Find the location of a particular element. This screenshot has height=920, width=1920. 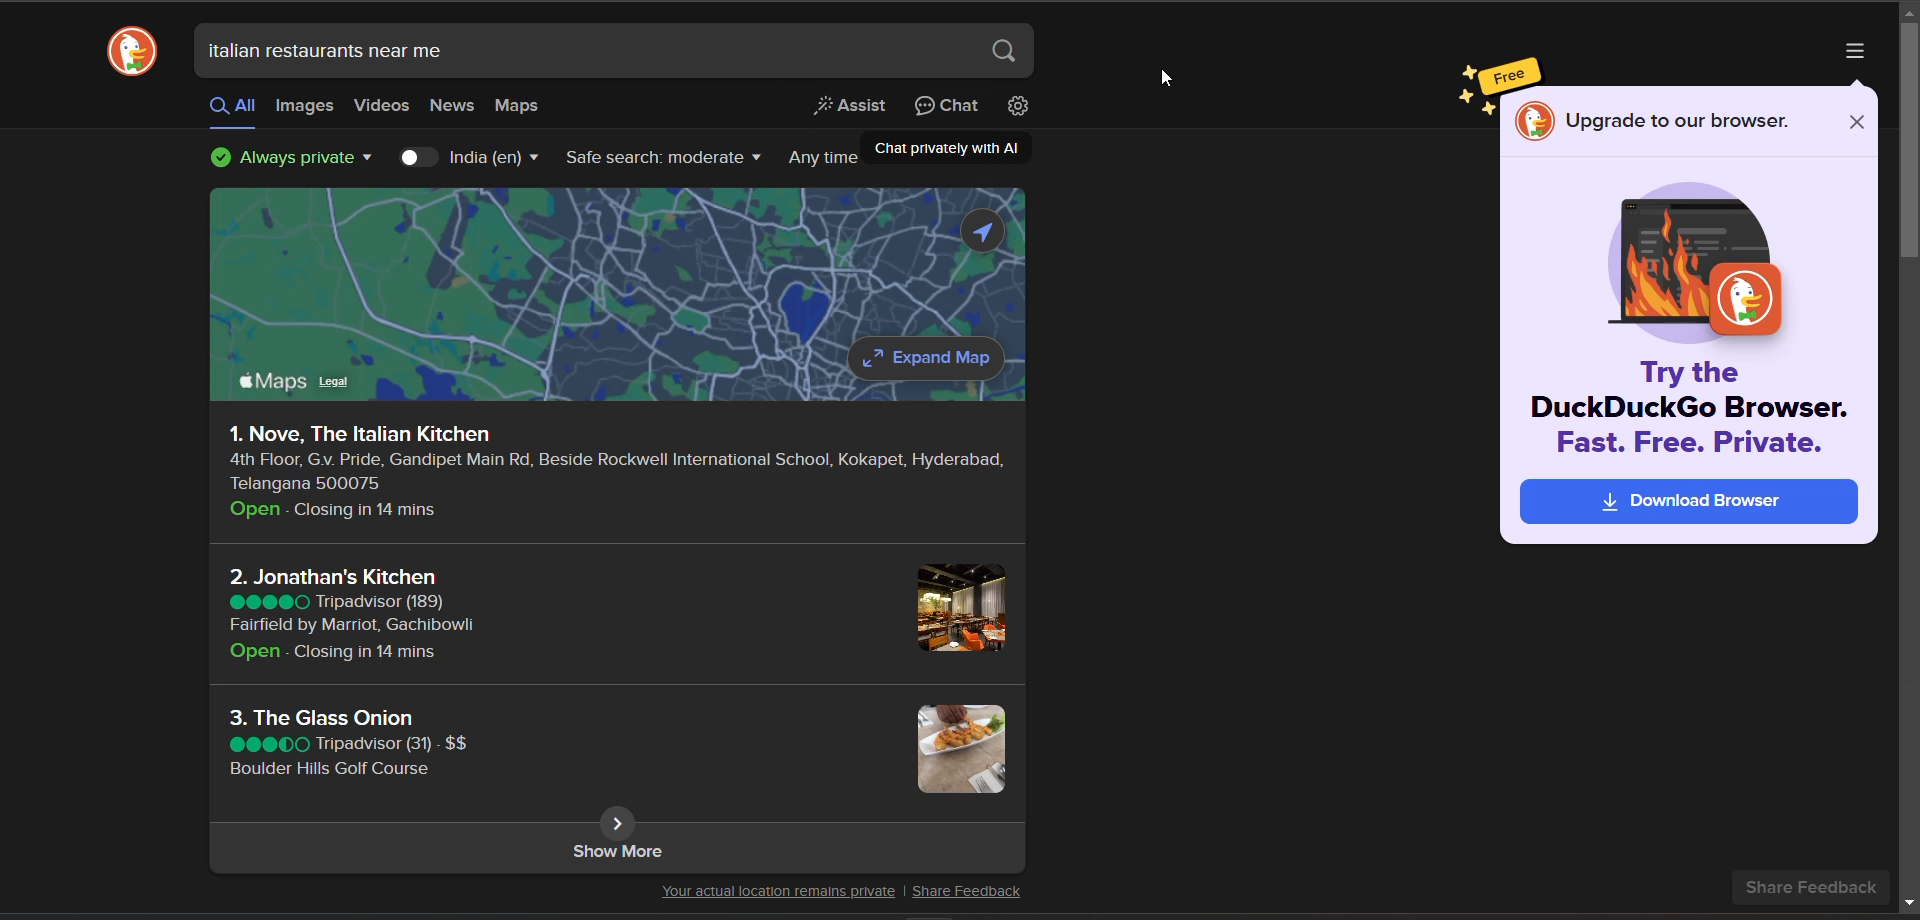

image of jonathan's kitchen is located at coordinates (956, 606).